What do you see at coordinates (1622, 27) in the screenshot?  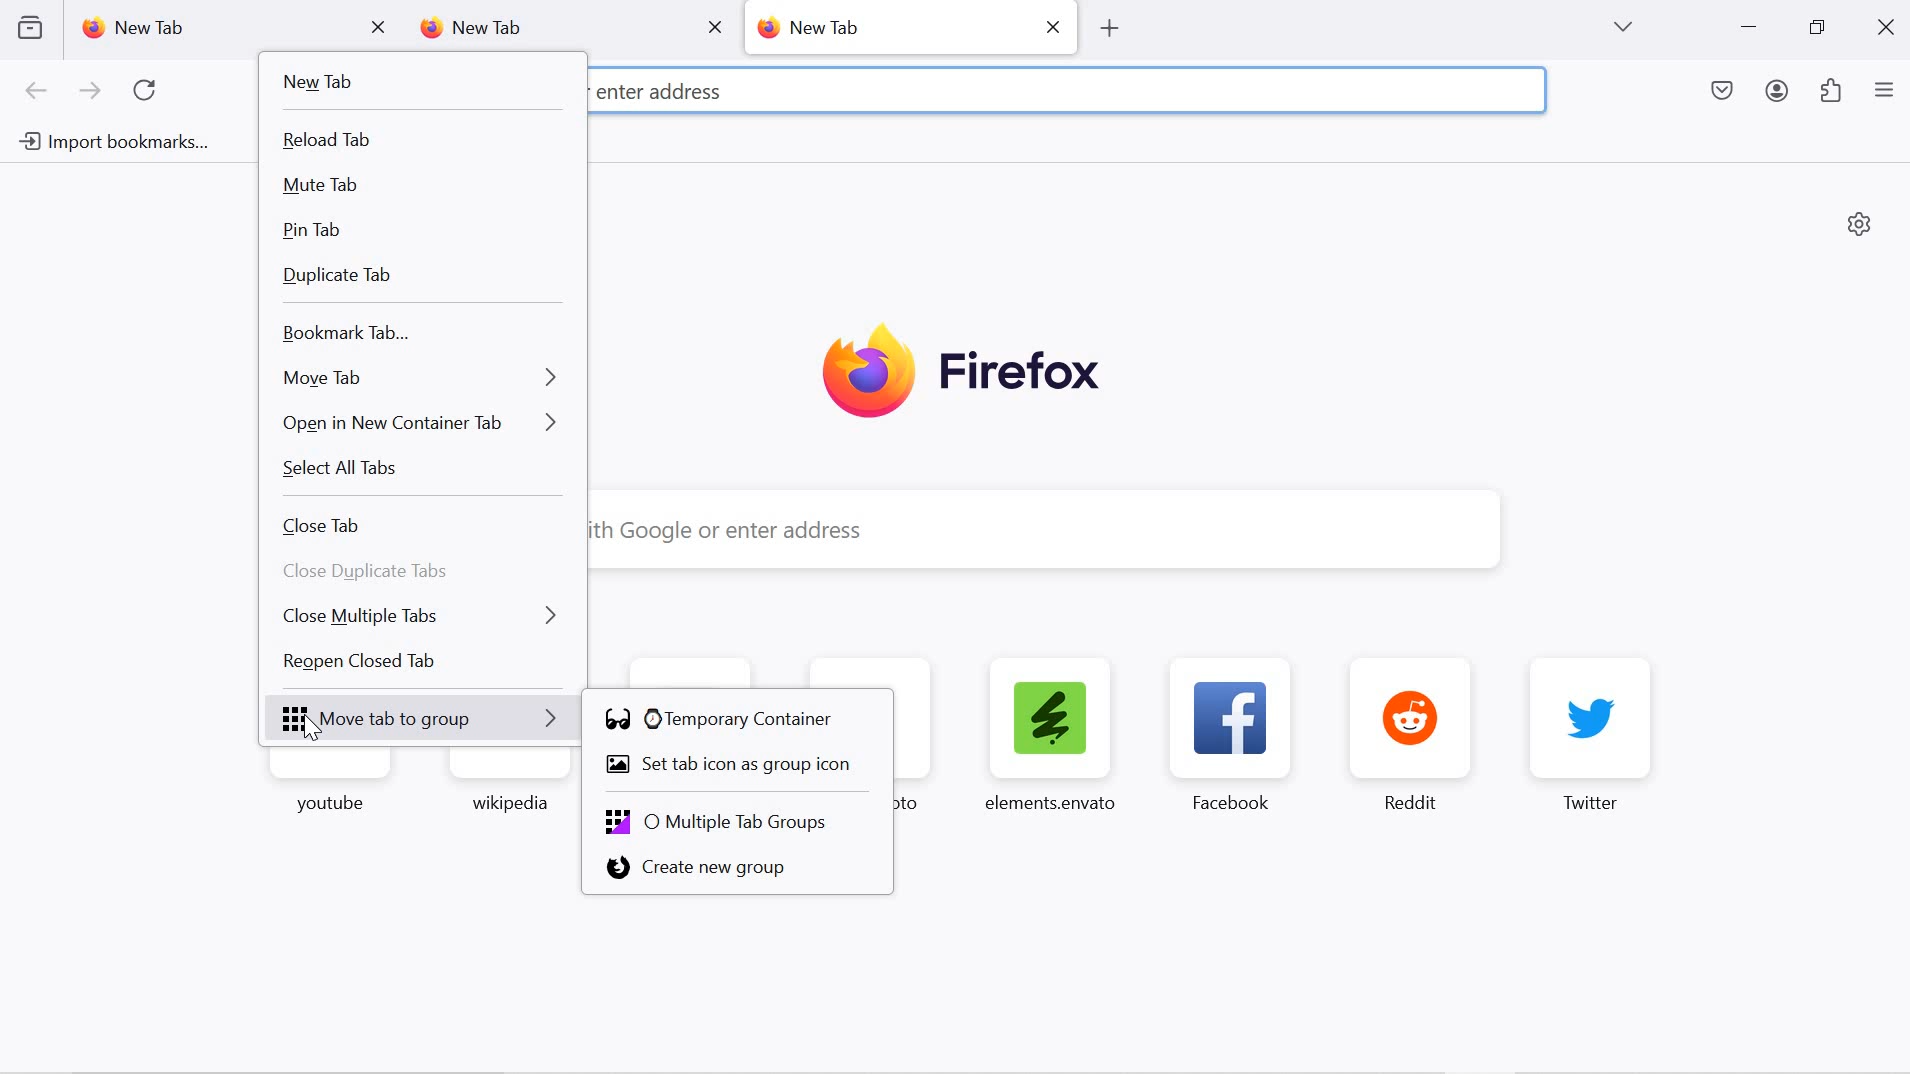 I see `list all tabs` at bounding box center [1622, 27].